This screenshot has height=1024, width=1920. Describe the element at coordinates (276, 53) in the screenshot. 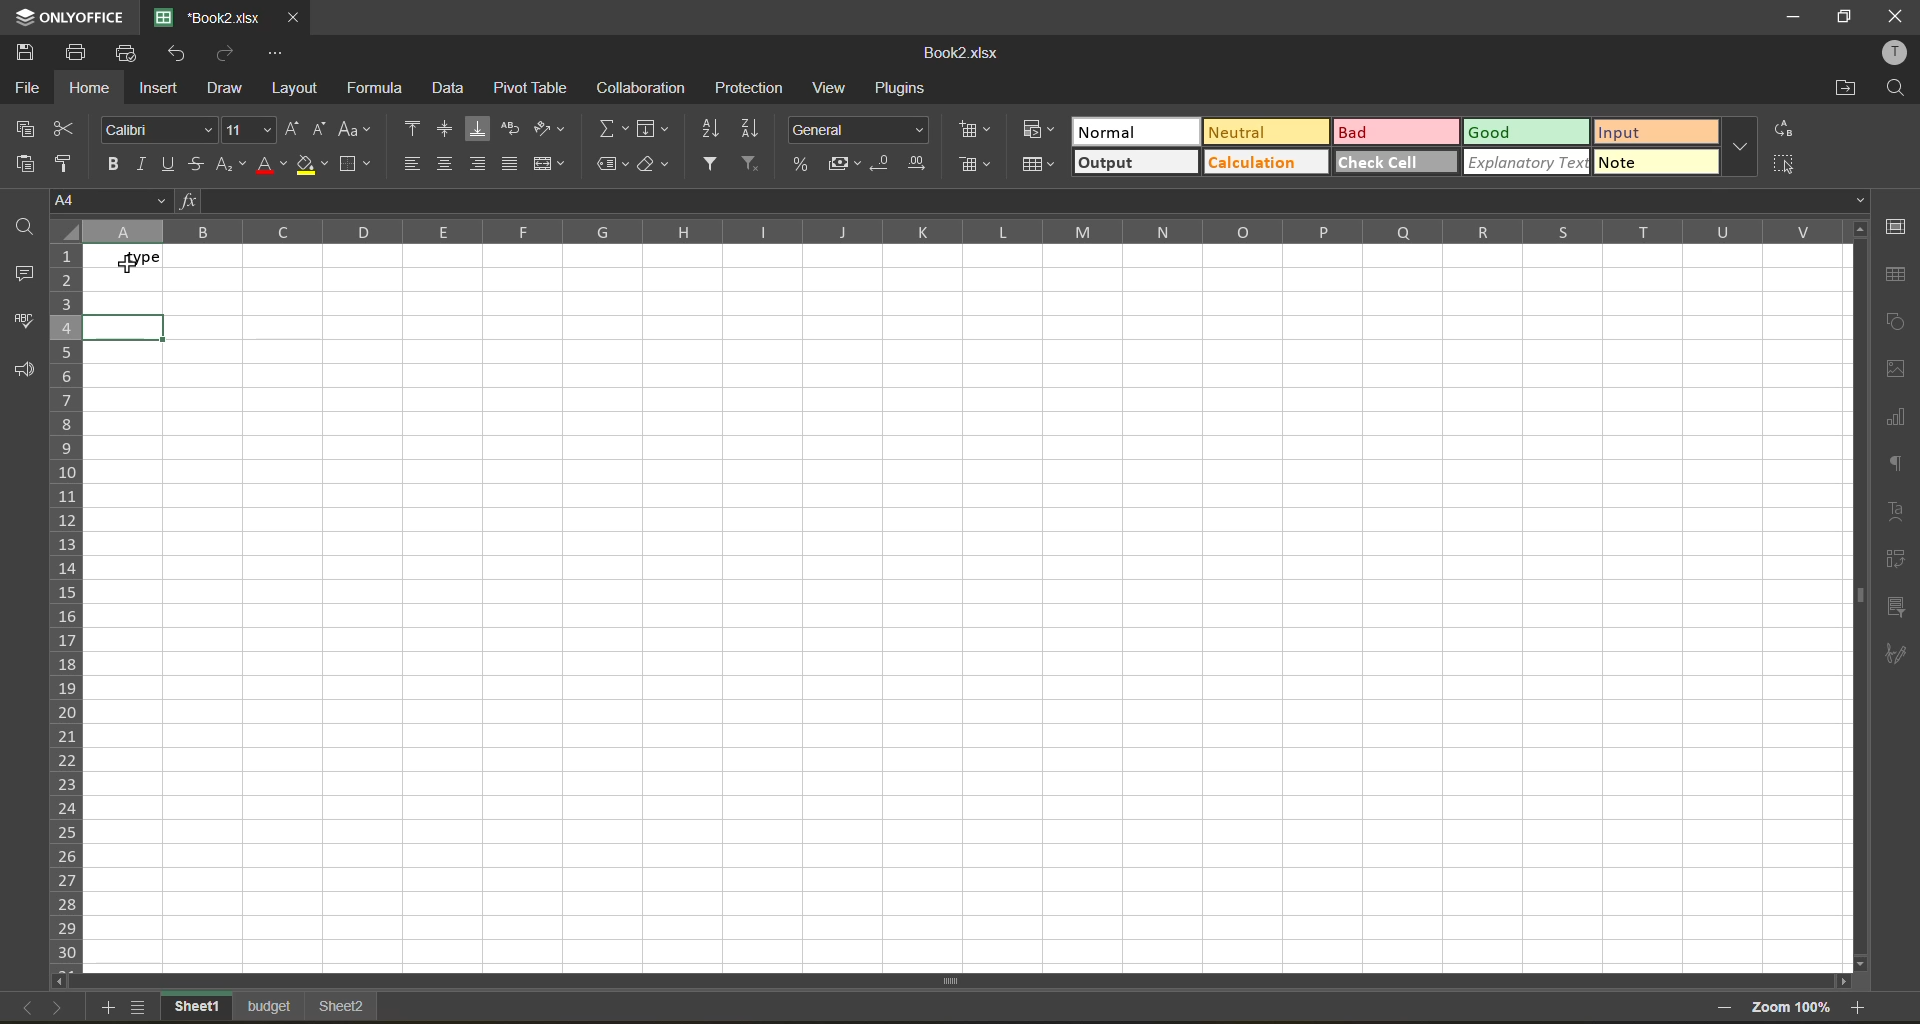

I see `customize quick access toolbar` at that location.